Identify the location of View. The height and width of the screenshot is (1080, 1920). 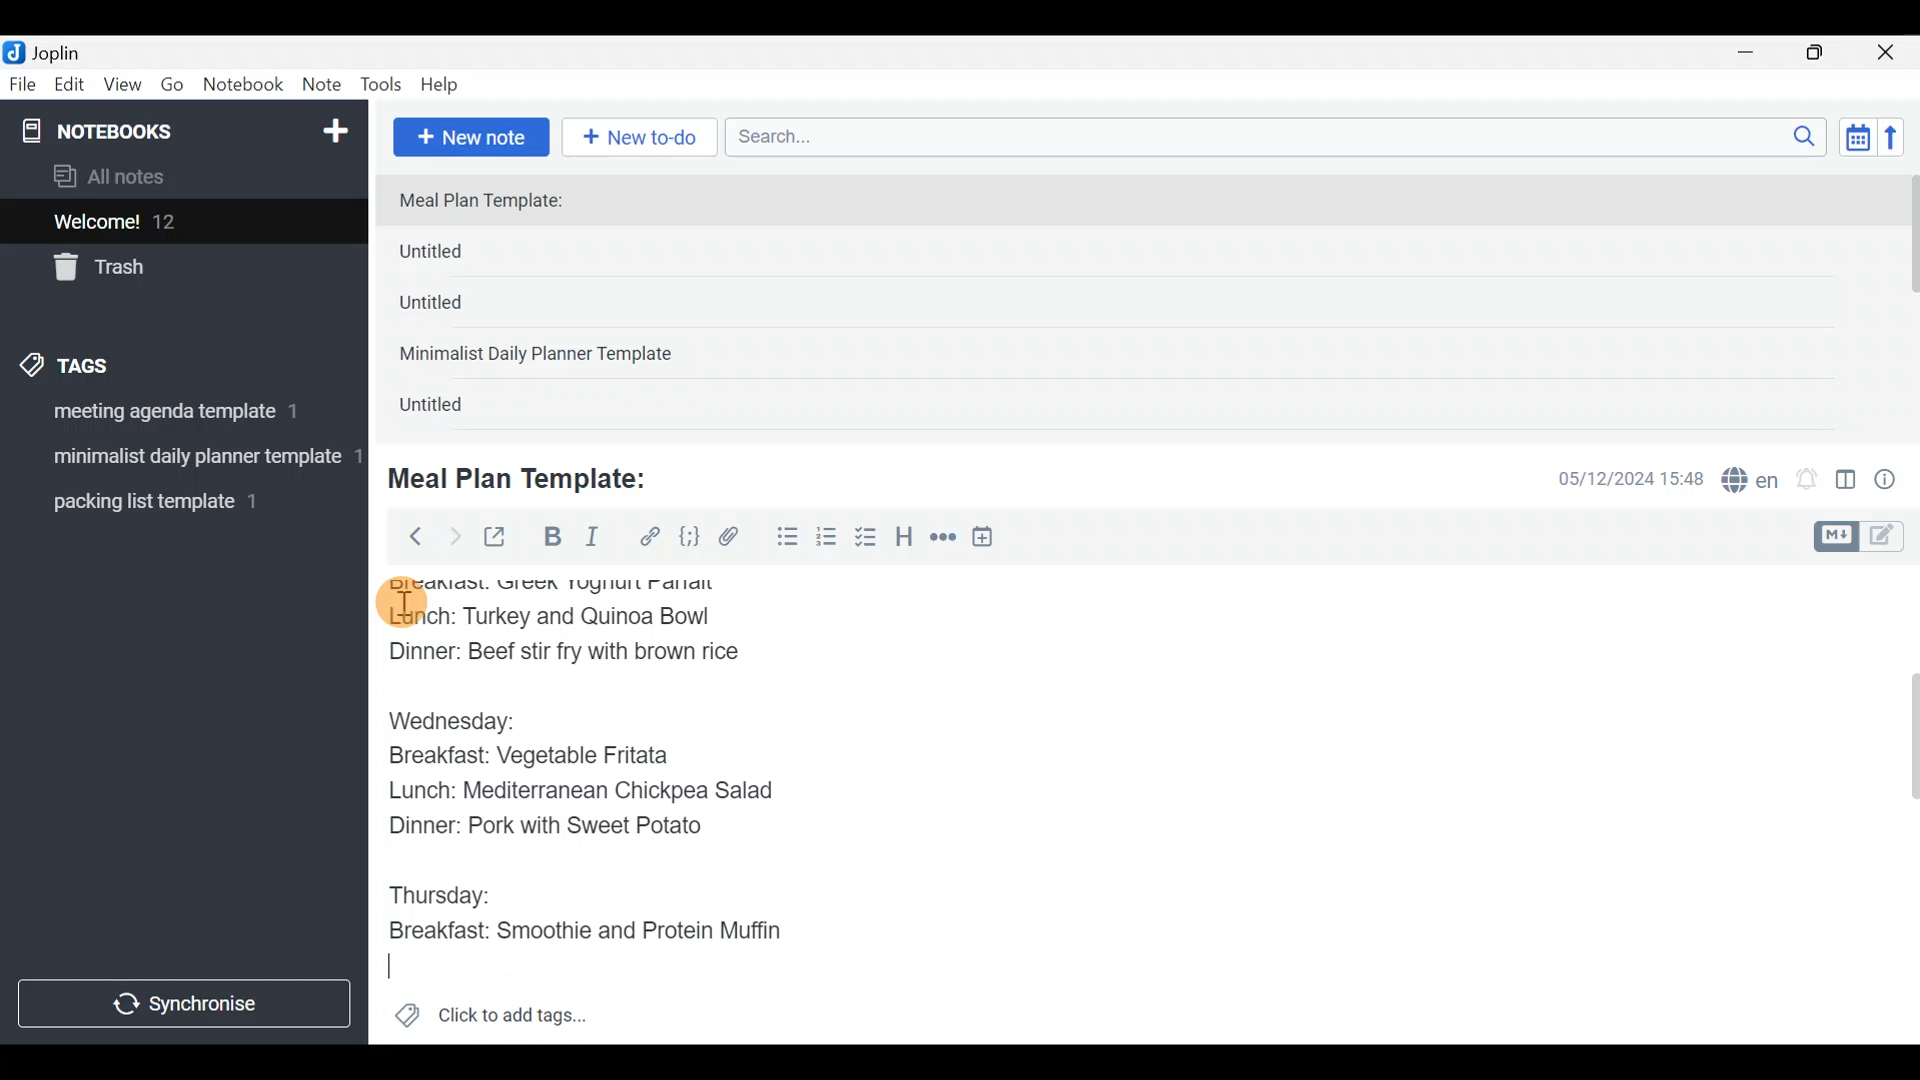
(122, 88).